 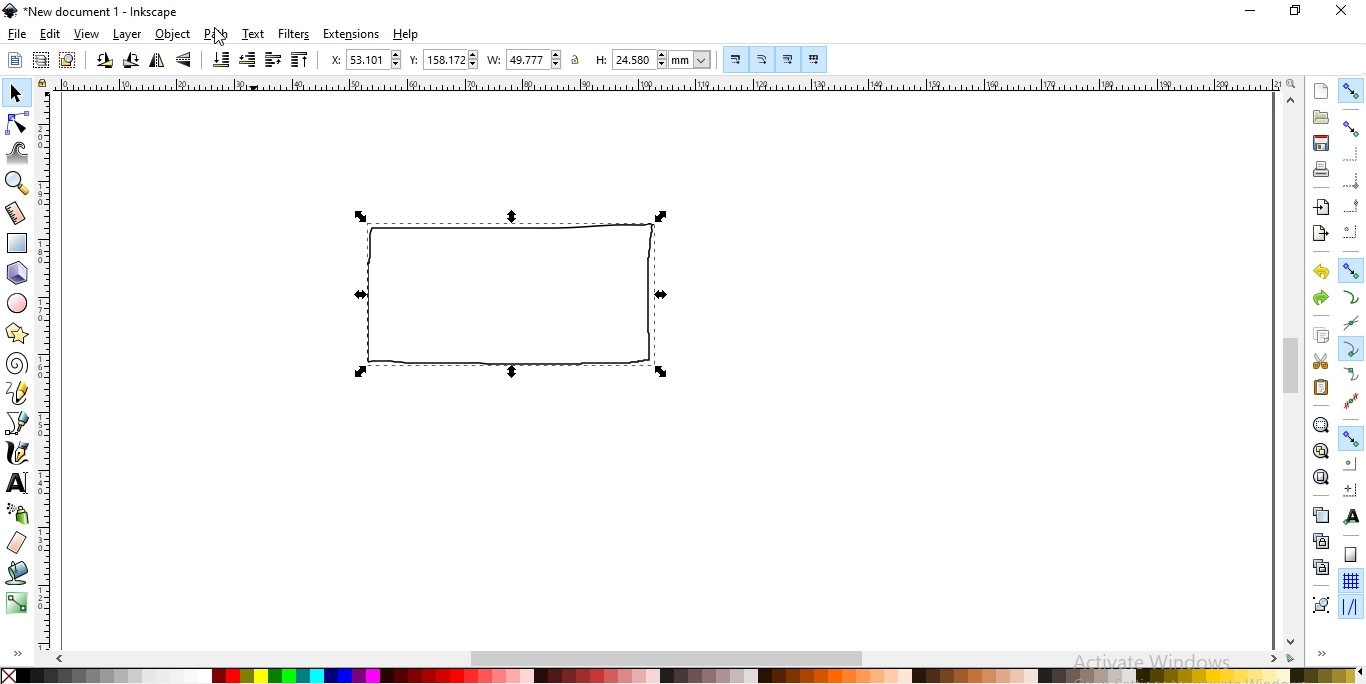 I want to click on lower selection to bottom, so click(x=220, y=60).